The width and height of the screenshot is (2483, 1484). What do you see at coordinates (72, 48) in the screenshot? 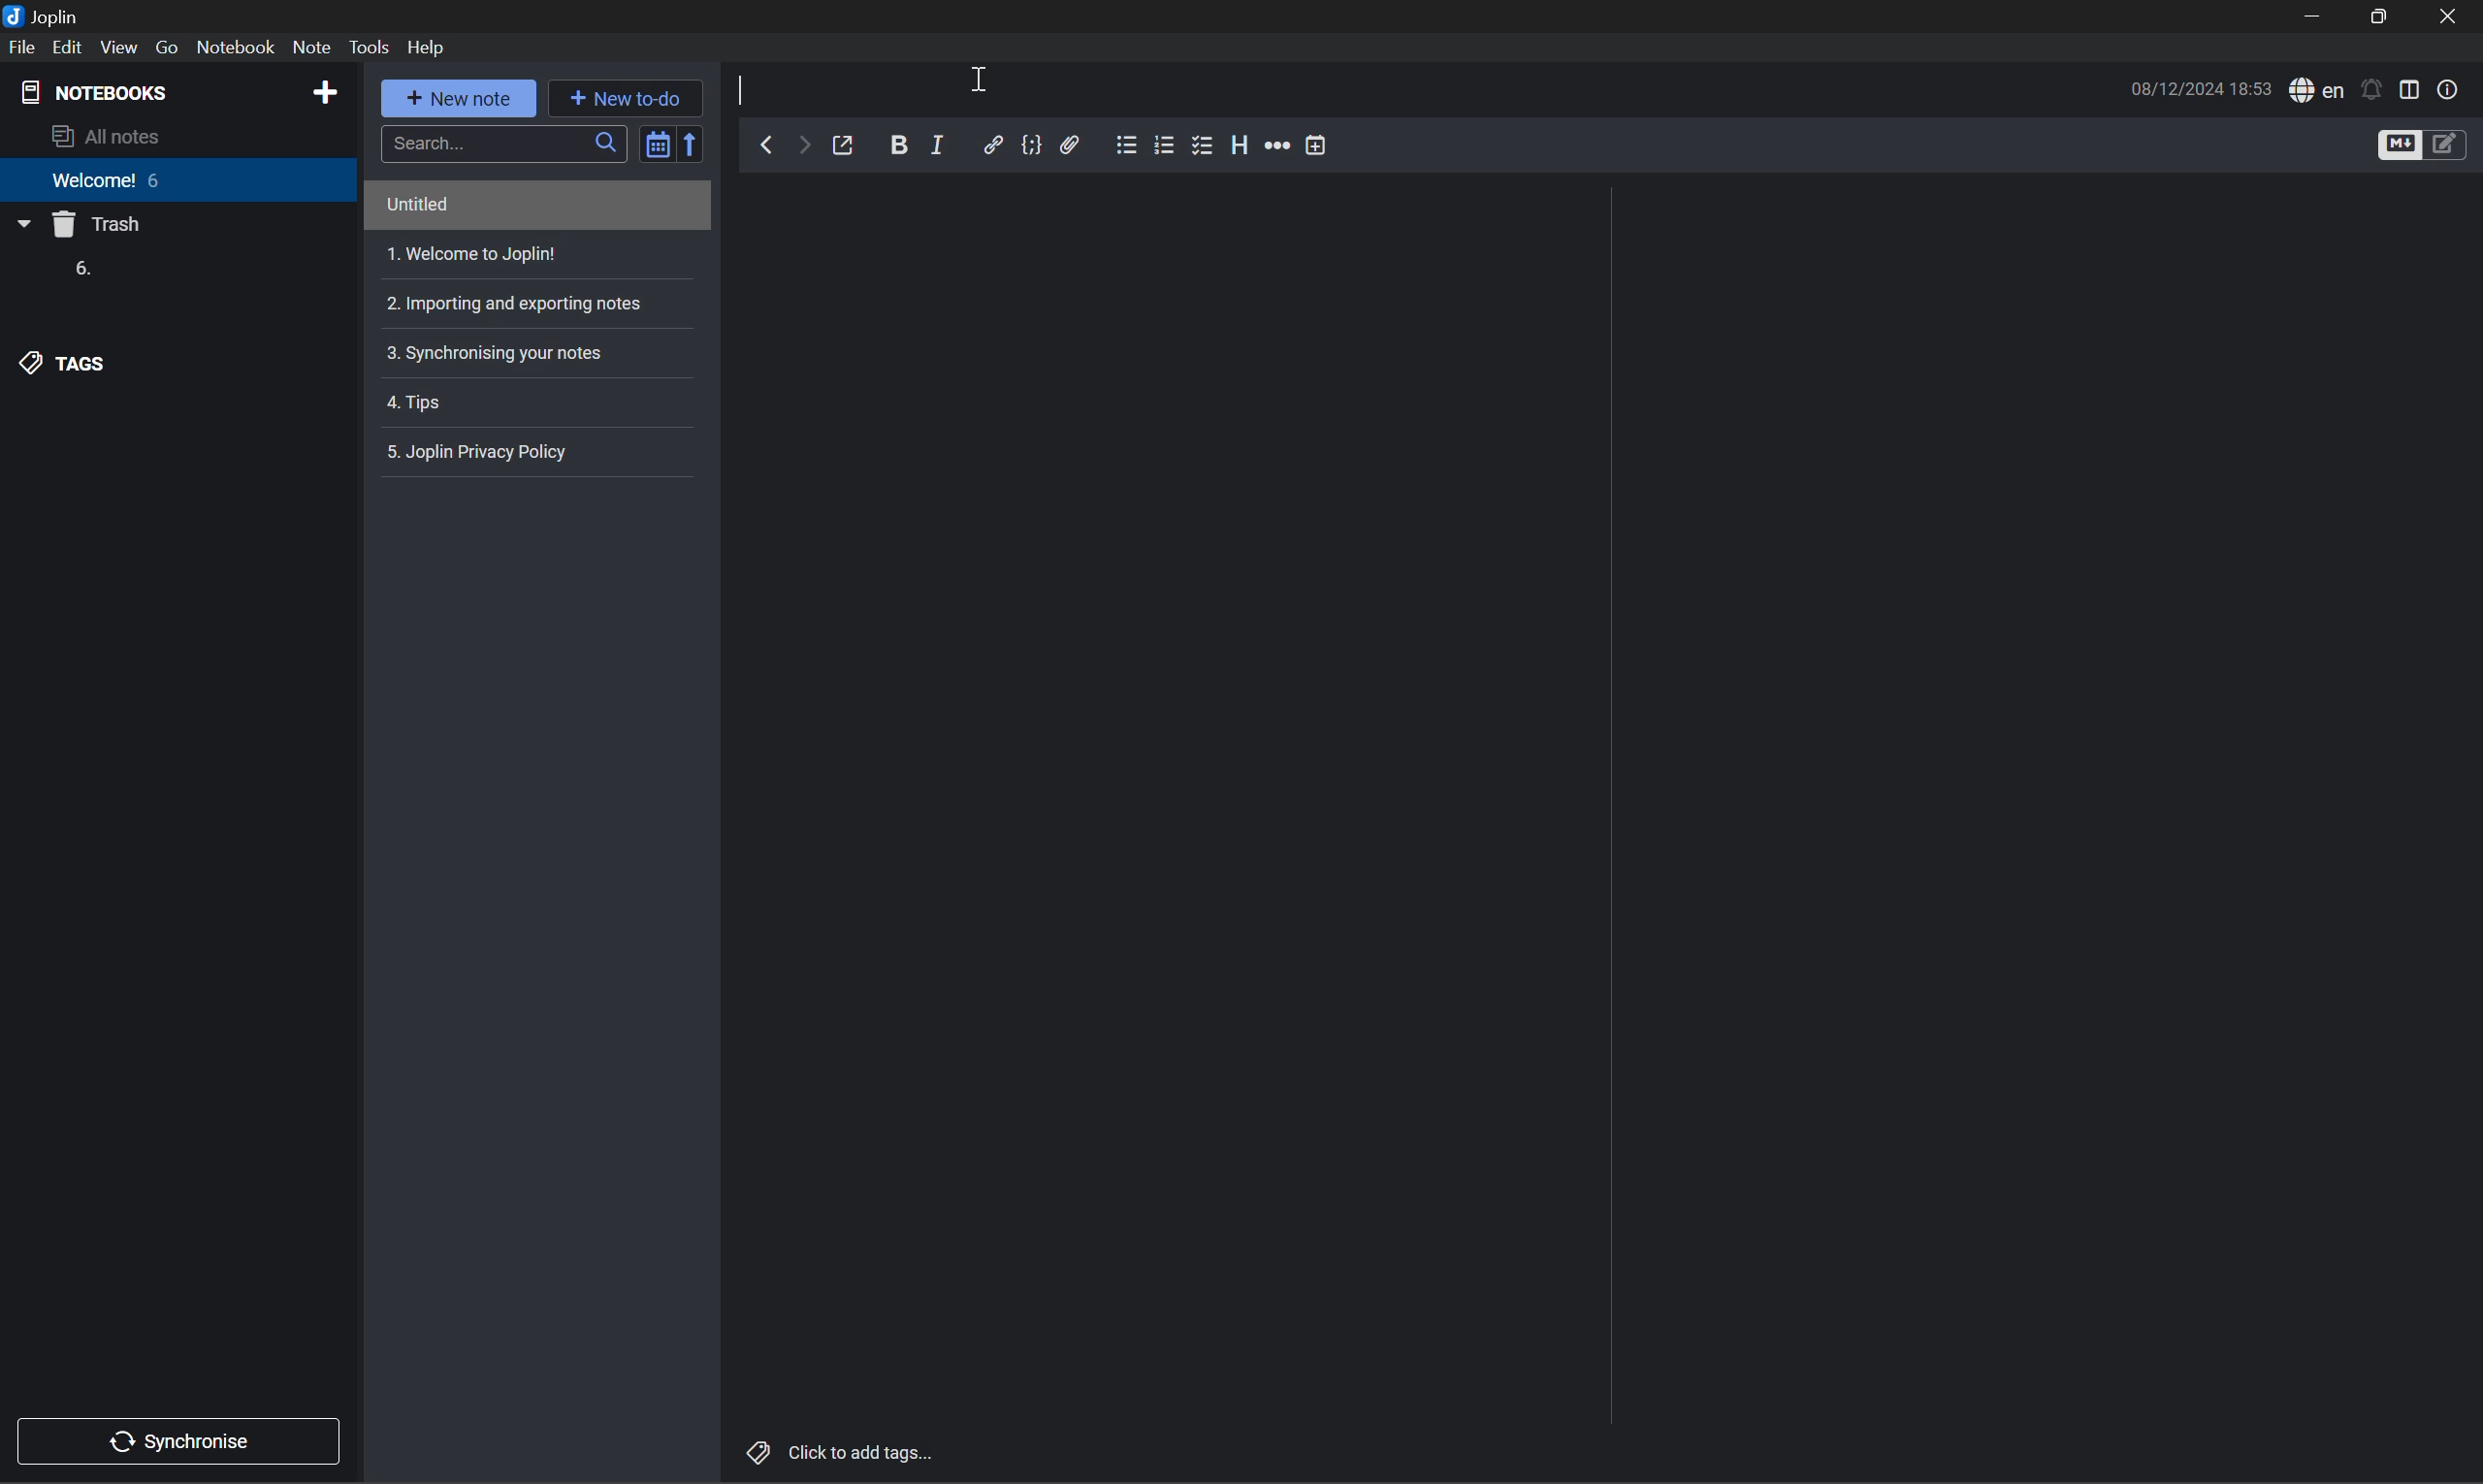
I see `Edit` at bounding box center [72, 48].